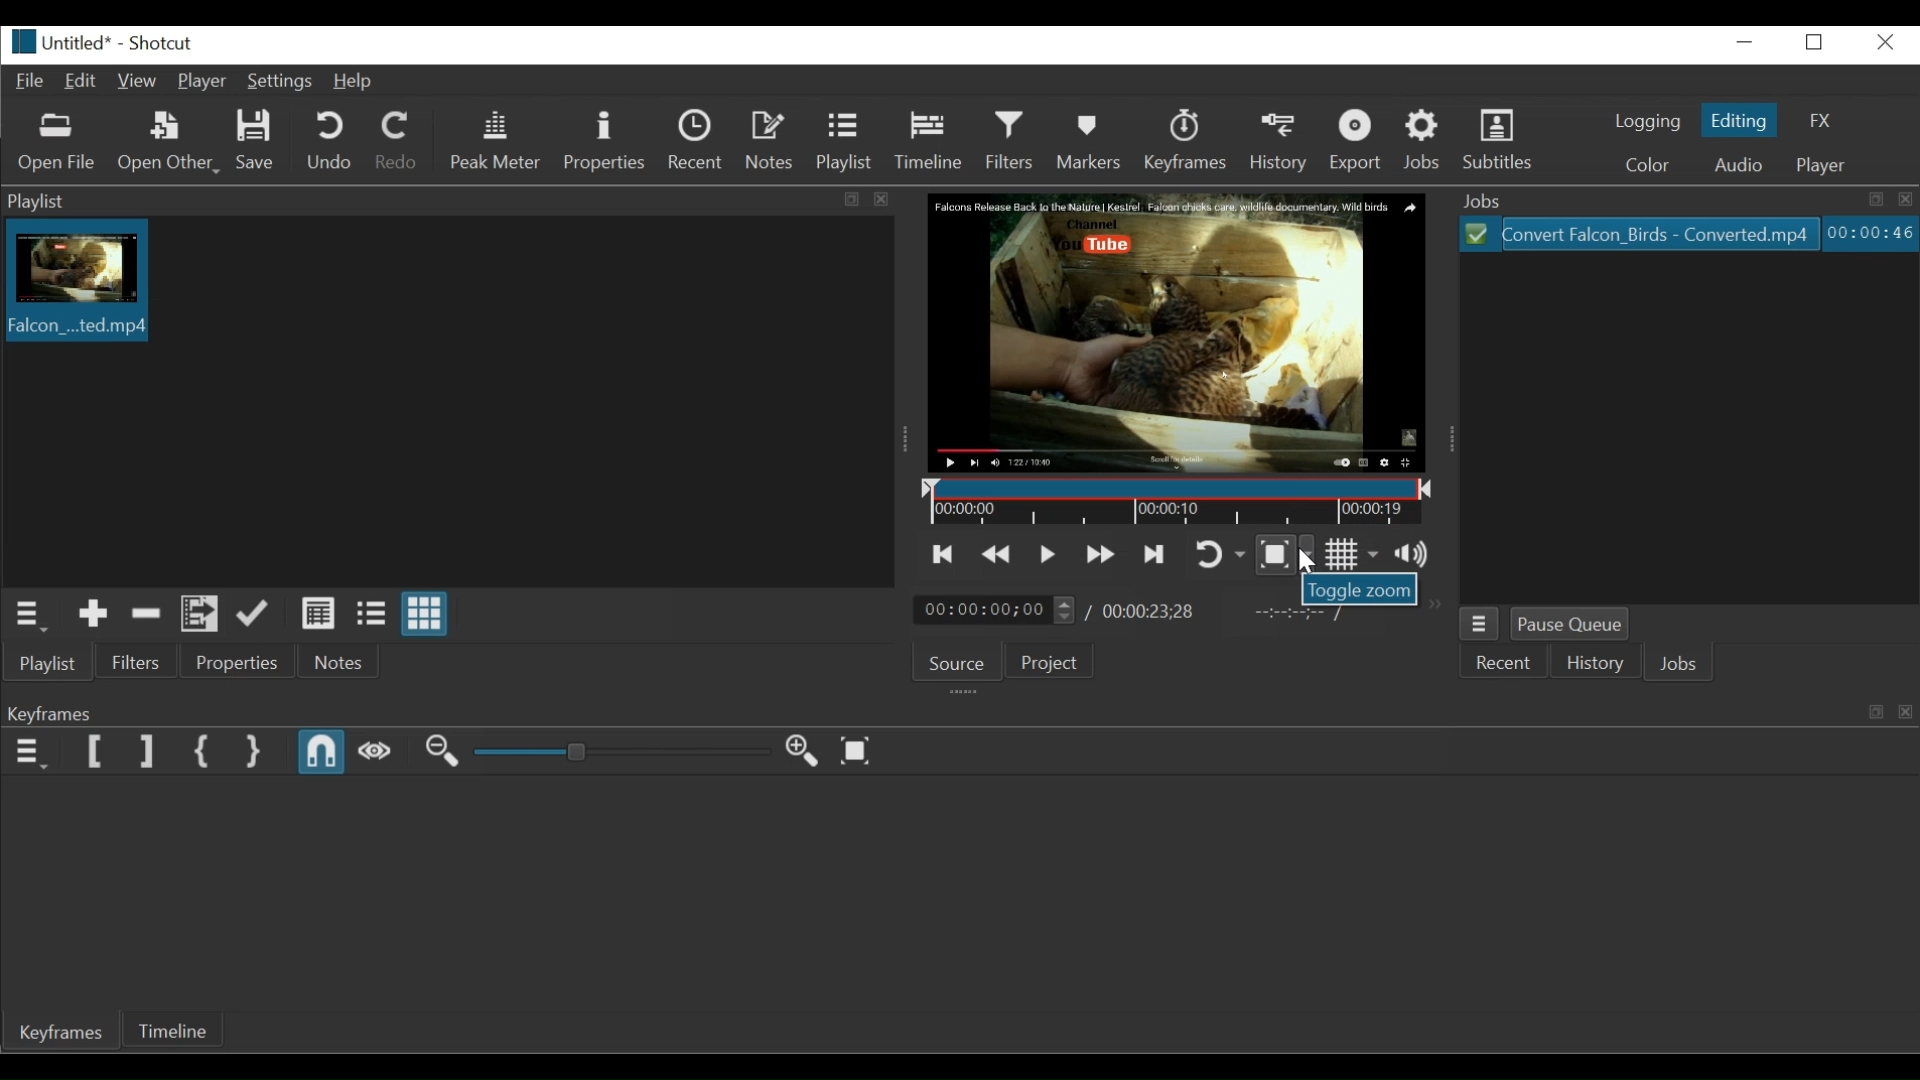  What do you see at coordinates (394, 141) in the screenshot?
I see `Redo` at bounding box center [394, 141].